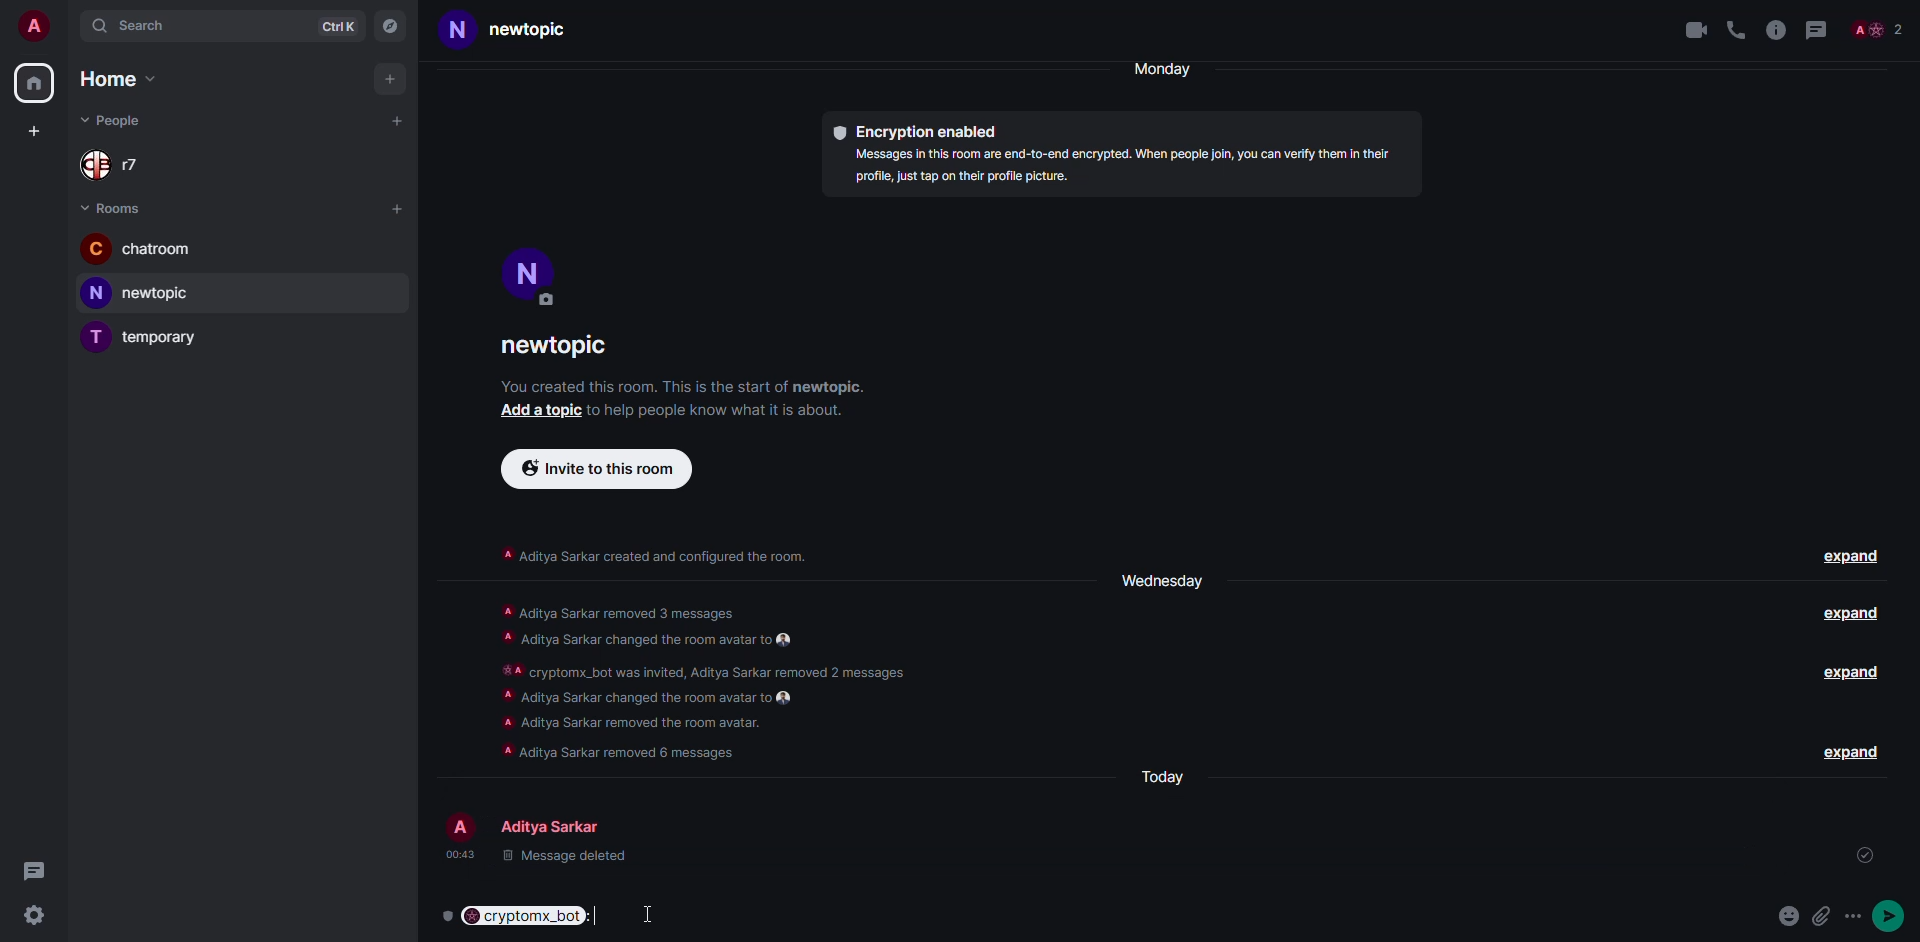 The image size is (1920, 942). Describe the element at coordinates (1645, 859) in the screenshot. I see `id` at that location.